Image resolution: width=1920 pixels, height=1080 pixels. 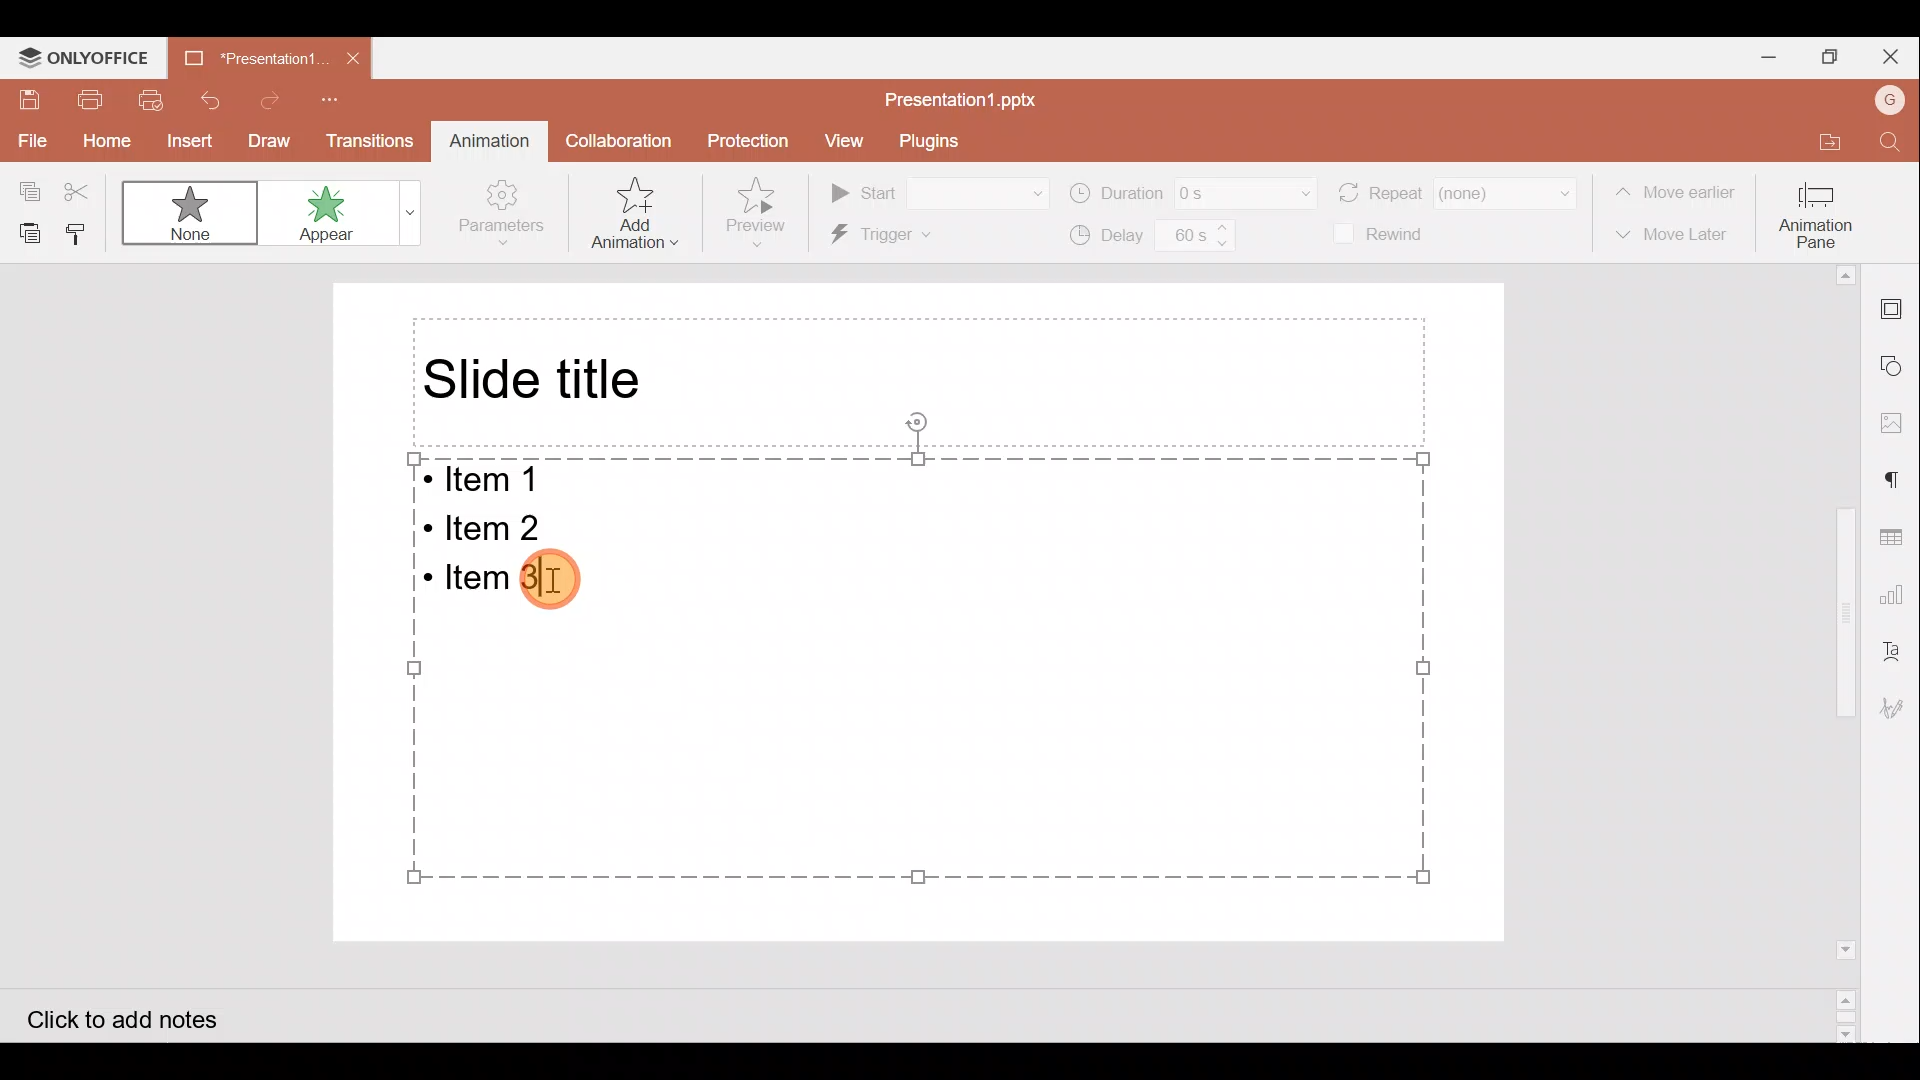 I want to click on Text Art settings, so click(x=1900, y=646).